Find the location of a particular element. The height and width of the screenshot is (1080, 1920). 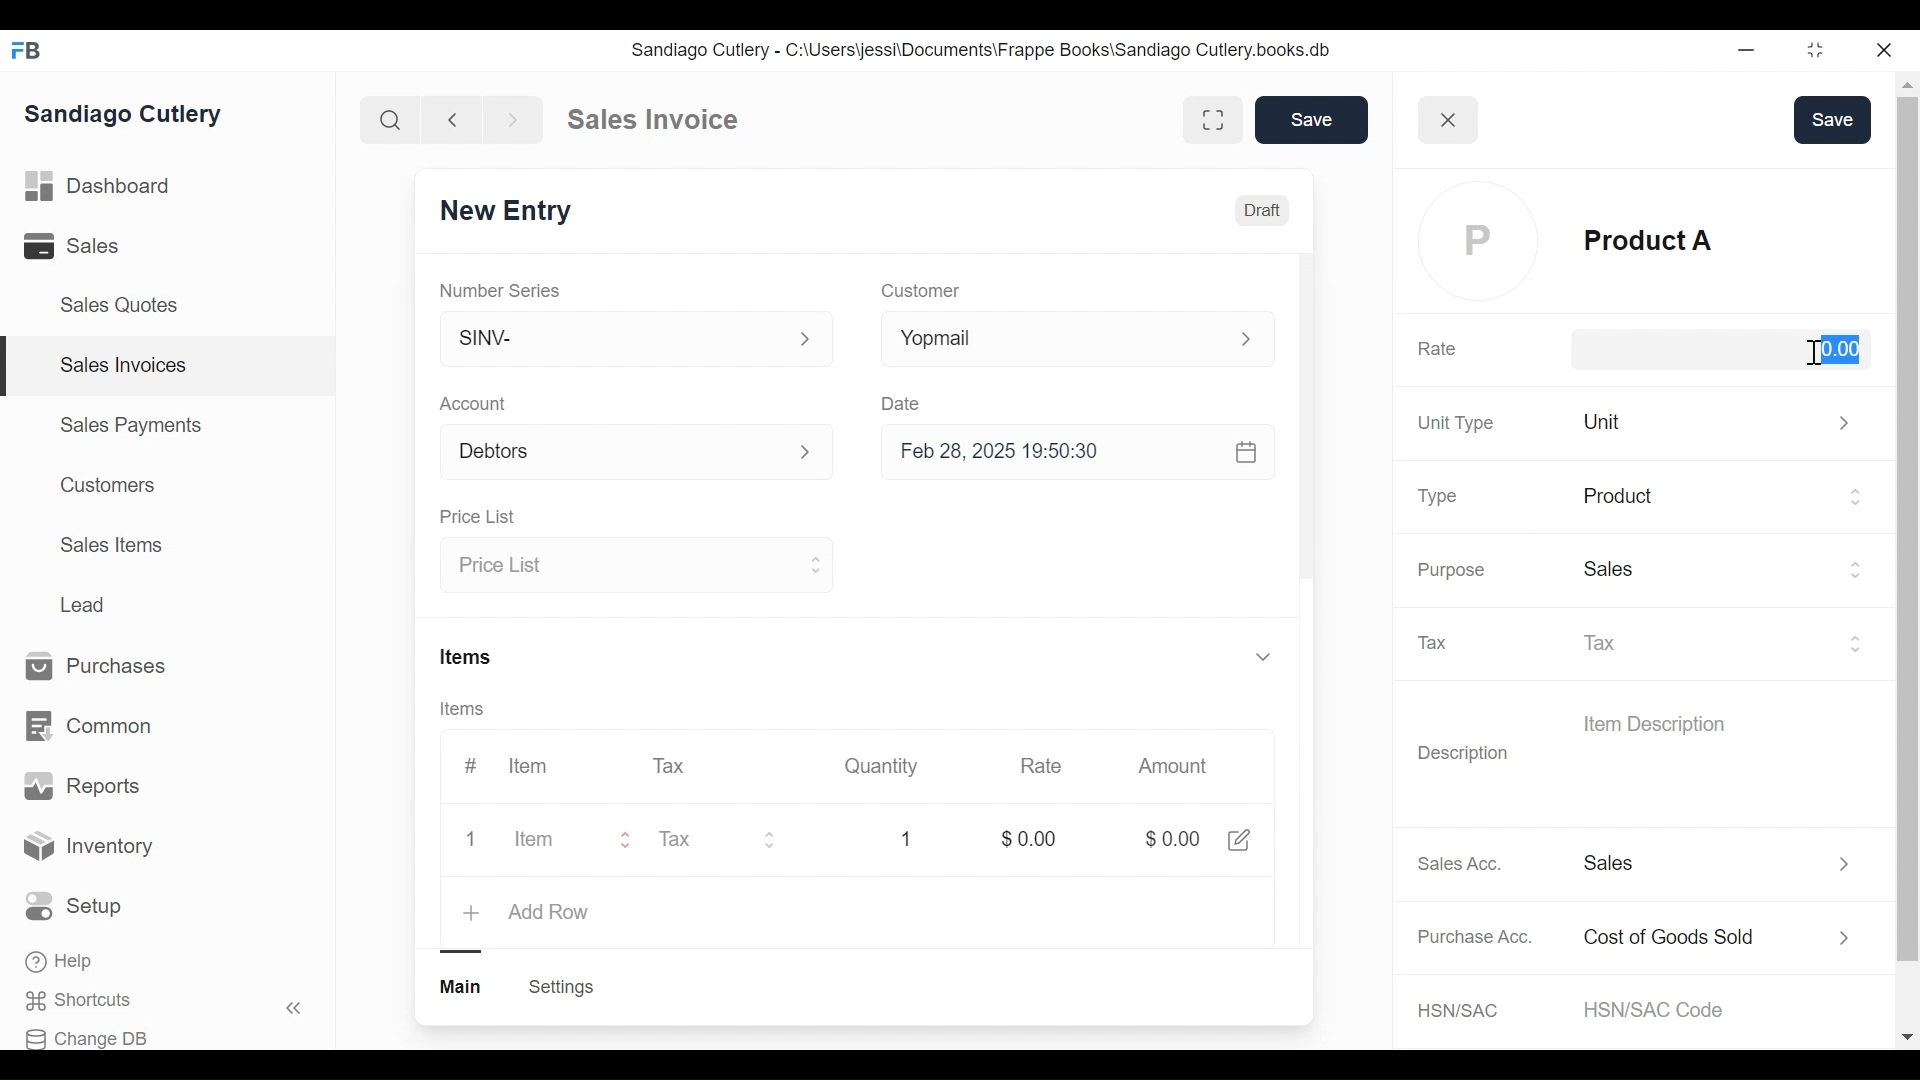

Unit Type is located at coordinates (1456, 424).